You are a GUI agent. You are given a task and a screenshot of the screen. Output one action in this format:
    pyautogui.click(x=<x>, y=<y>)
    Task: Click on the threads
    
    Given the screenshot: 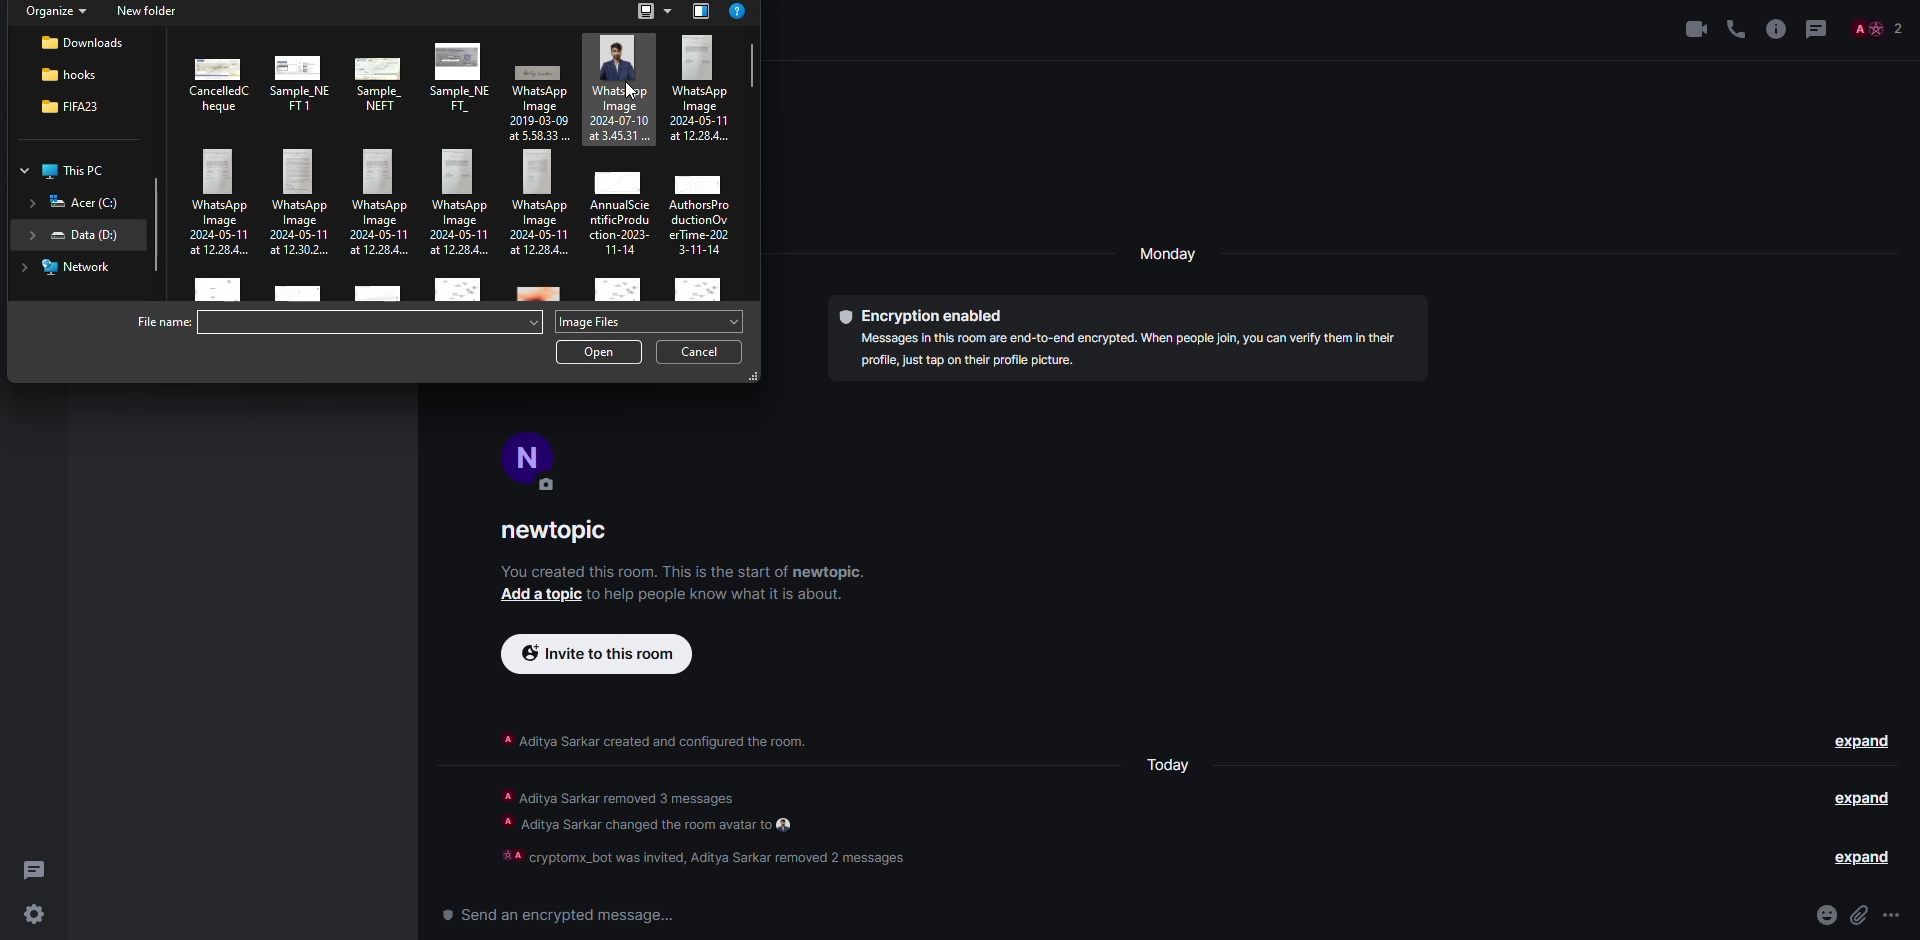 What is the action you would take?
    pyautogui.click(x=36, y=871)
    